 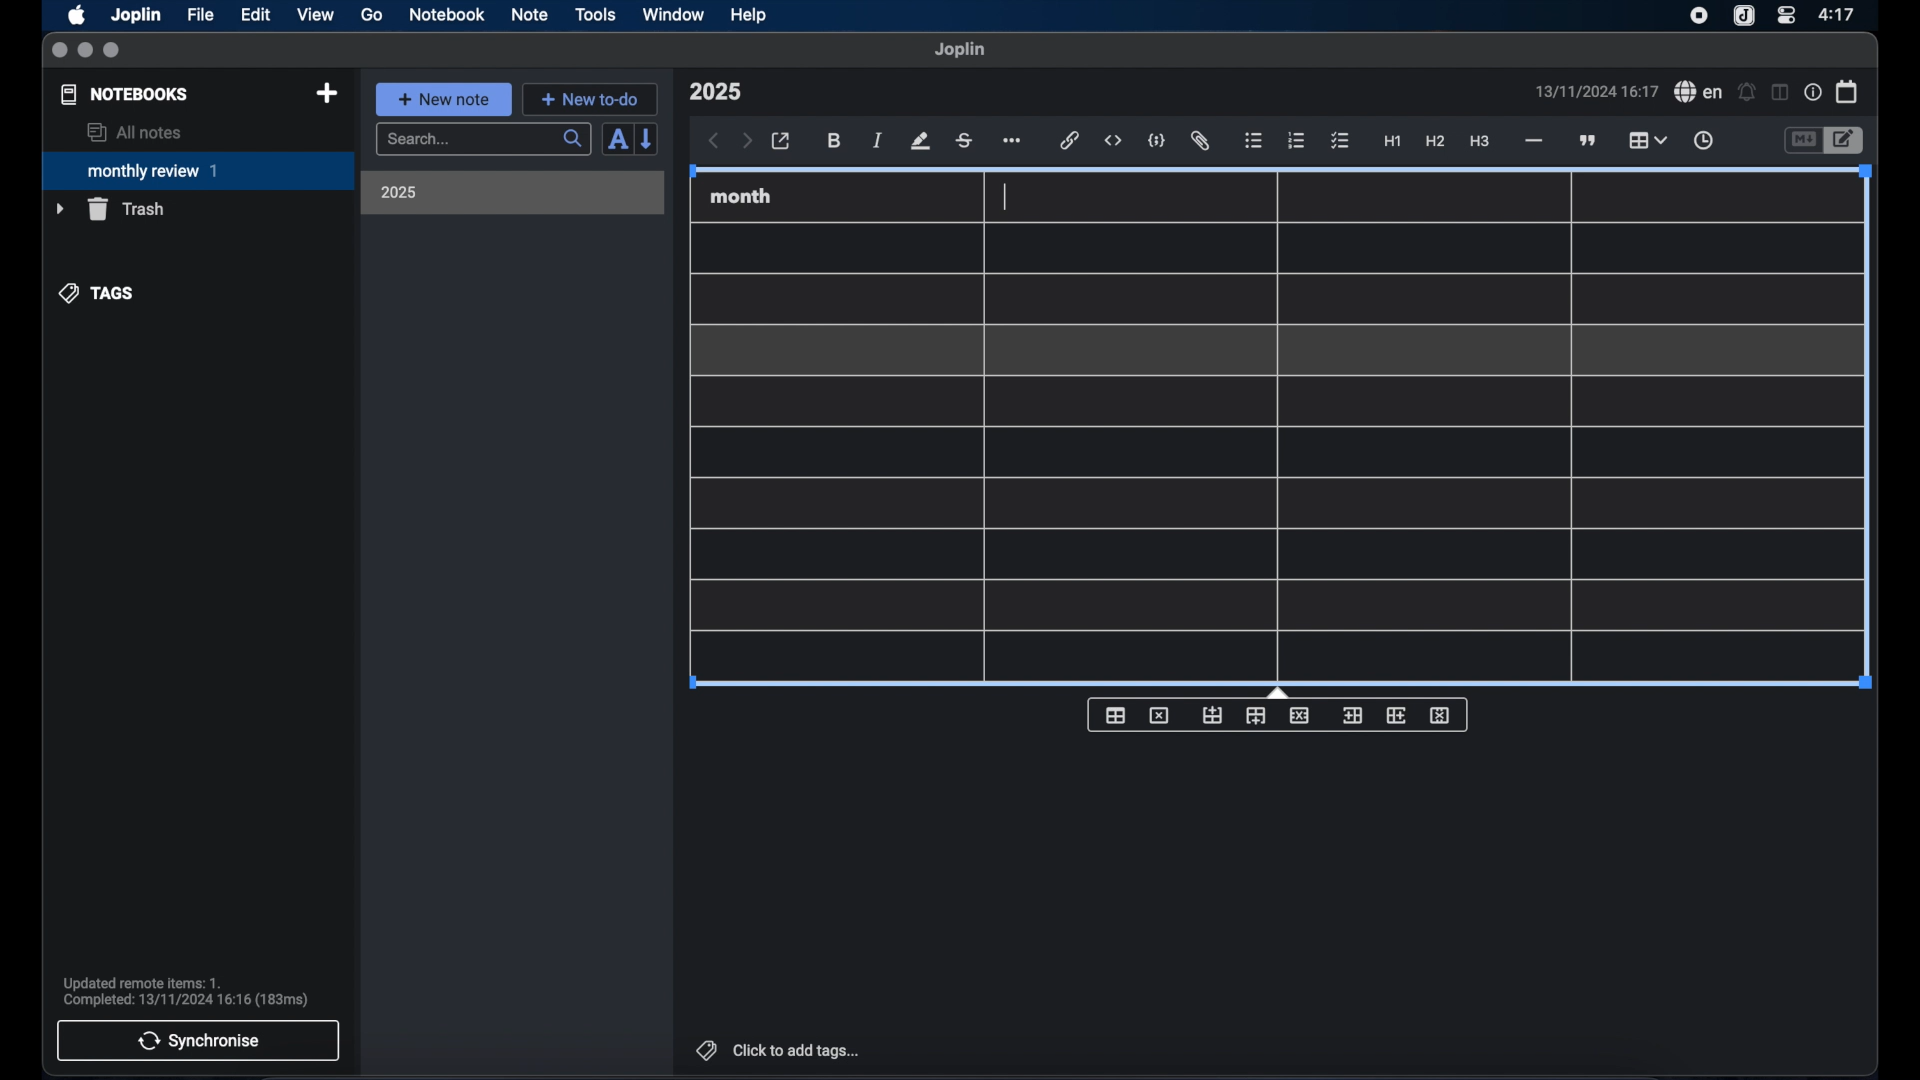 I want to click on apple icon, so click(x=75, y=15).